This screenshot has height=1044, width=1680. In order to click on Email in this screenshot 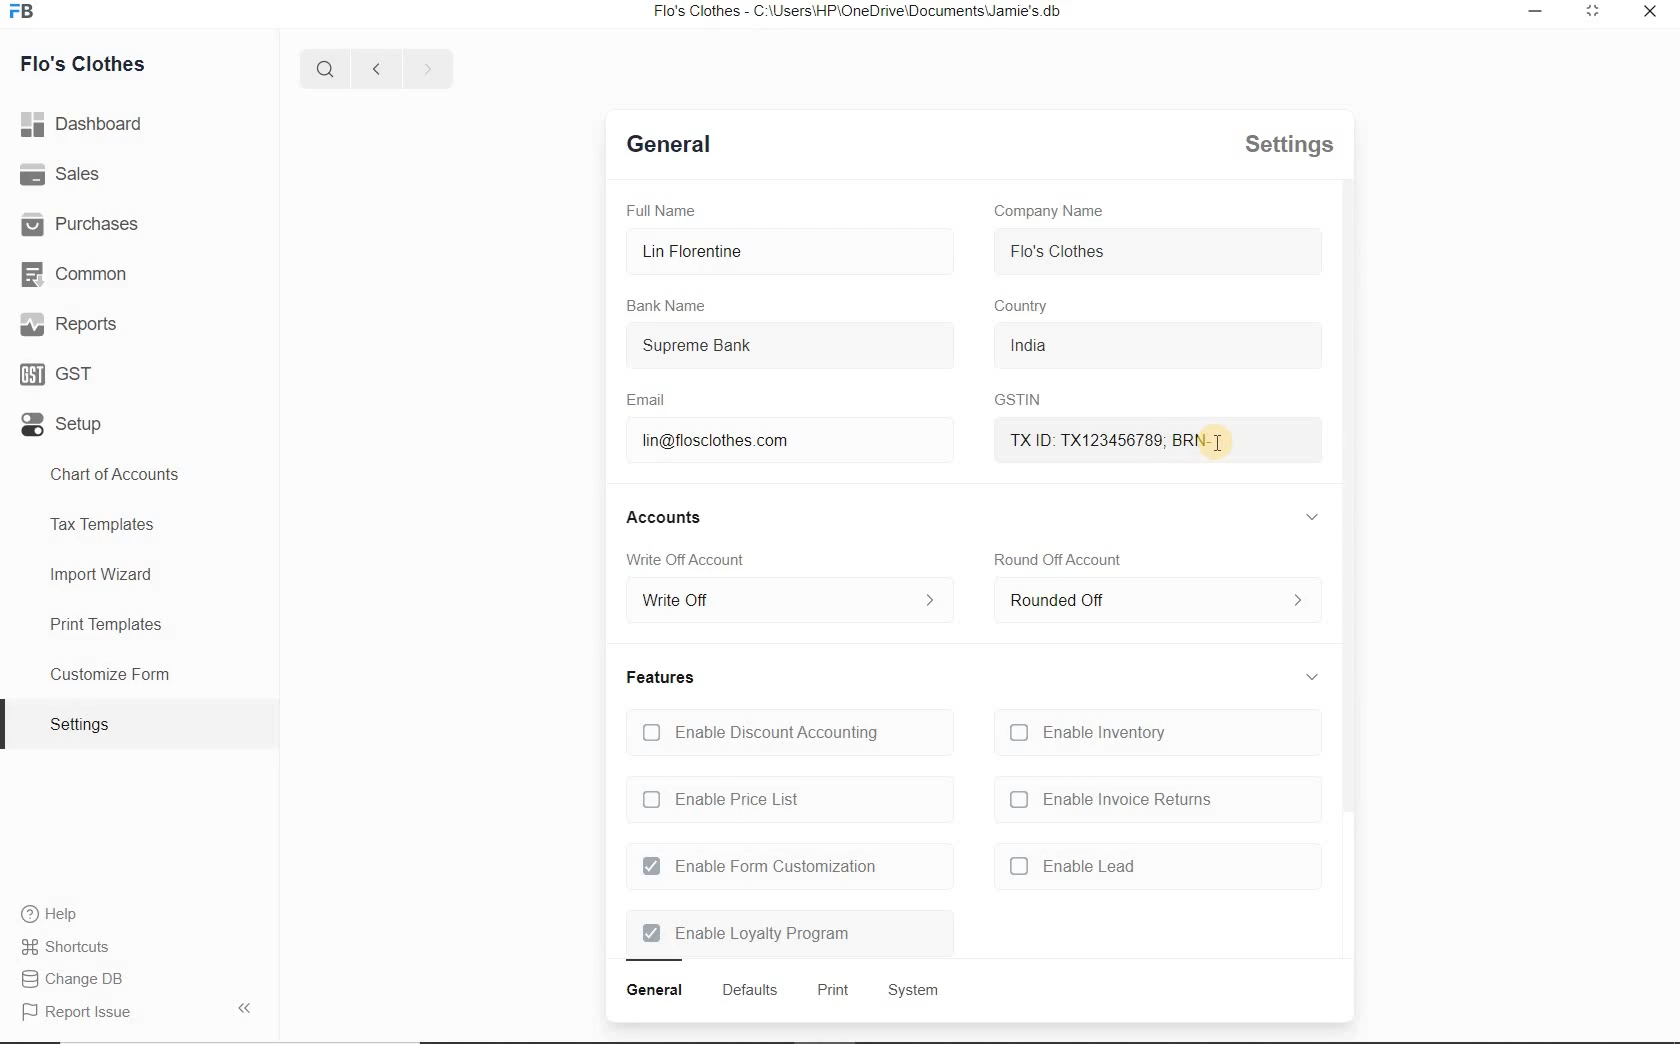, I will do `click(650, 400)`.